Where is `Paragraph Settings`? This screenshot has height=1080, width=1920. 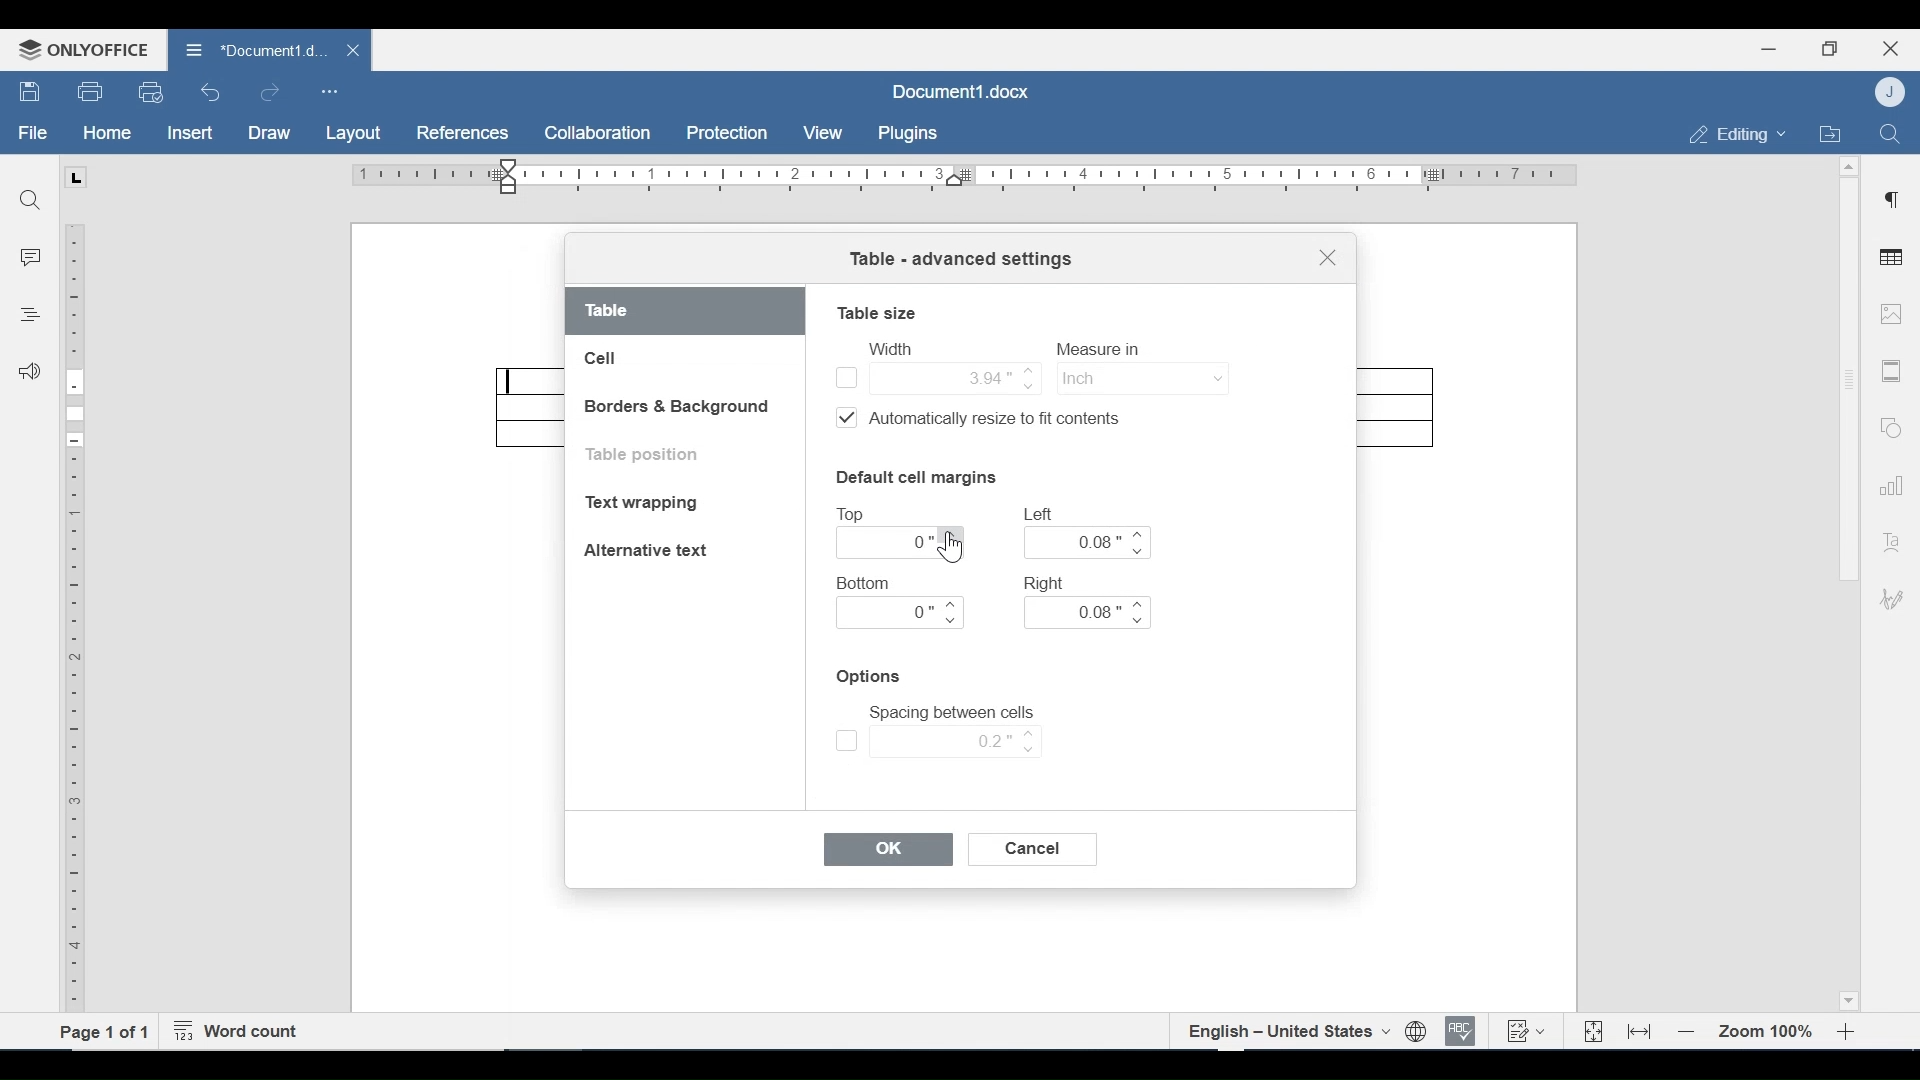 Paragraph Settings is located at coordinates (1892, 197).